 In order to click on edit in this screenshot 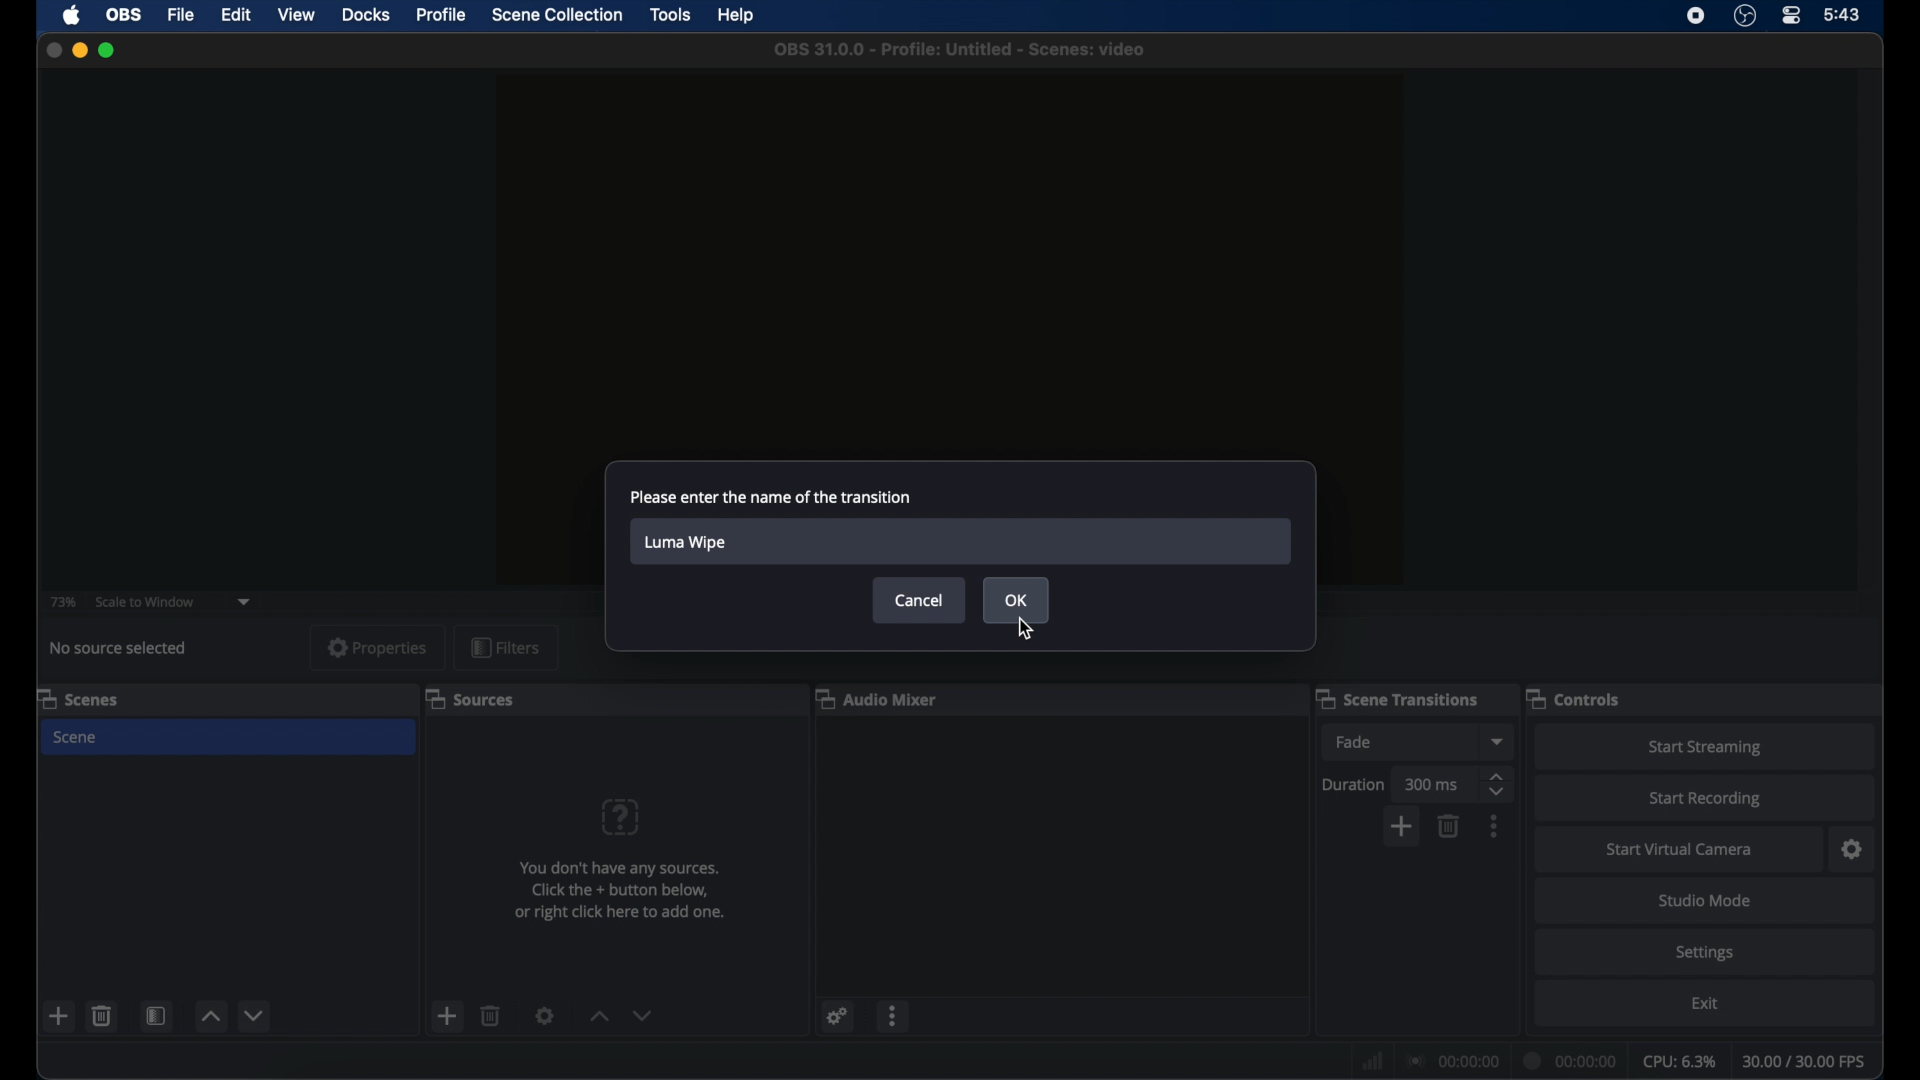, I will do `click(236, 16)`.